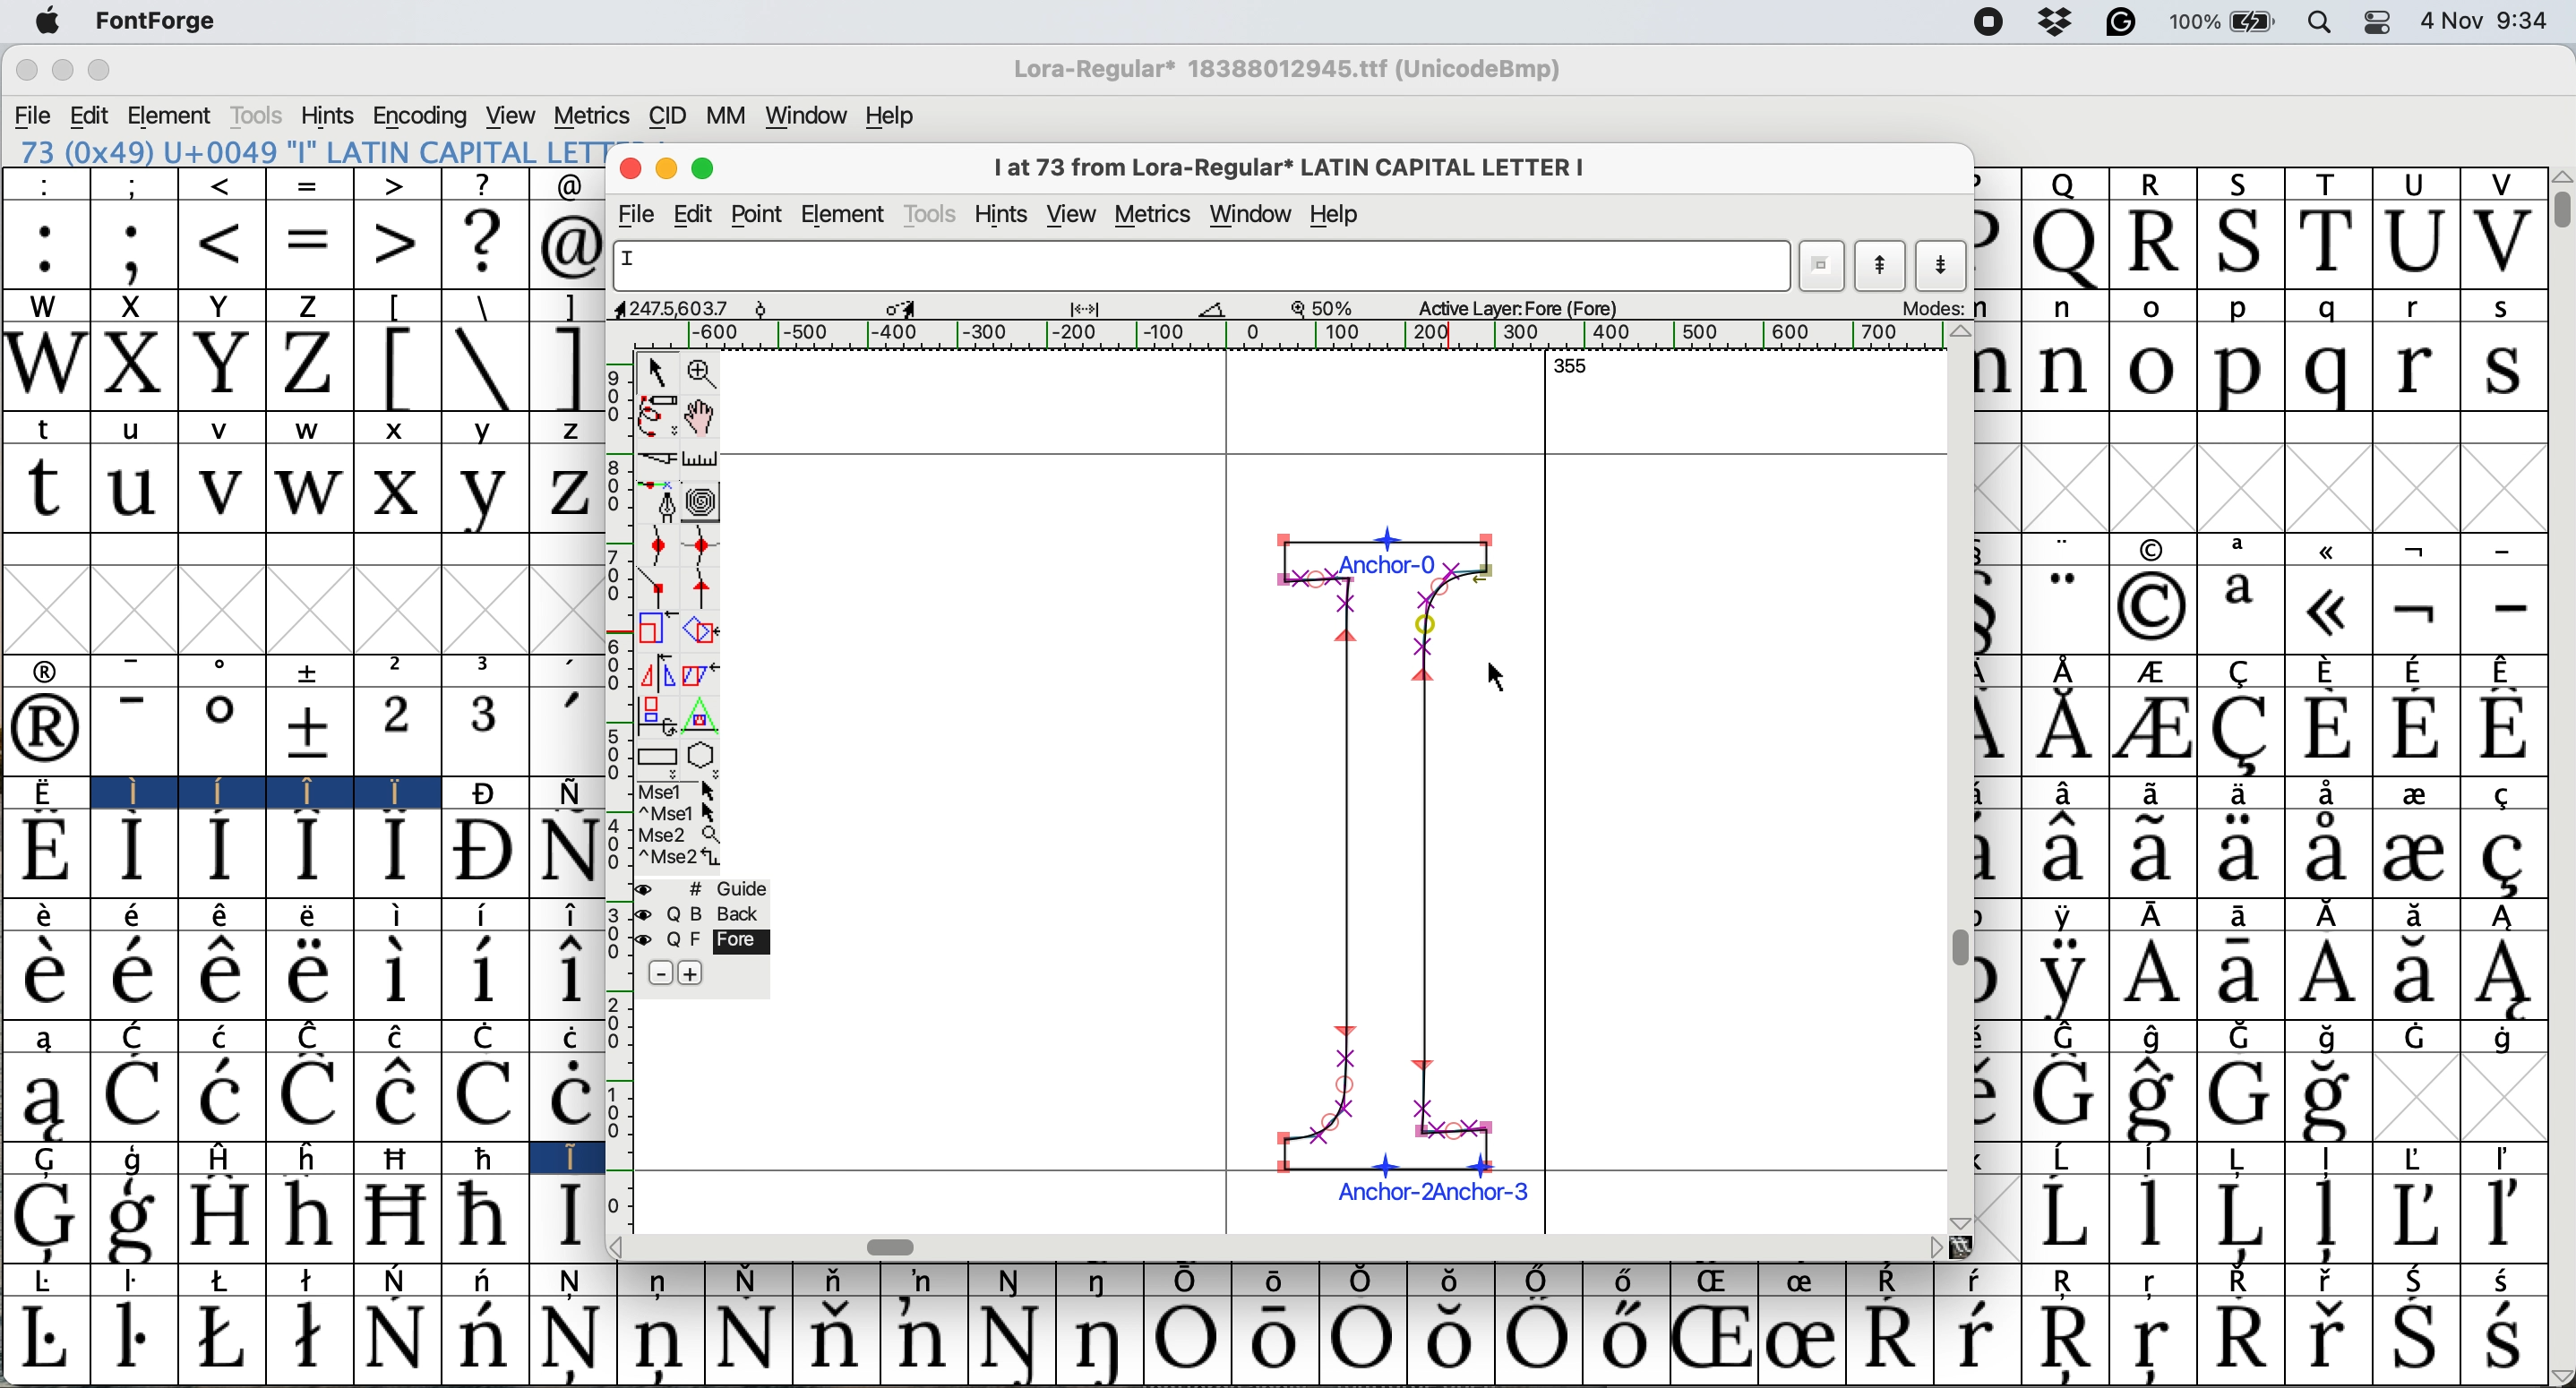 The image size is (2576, 1388). What do you see at coordinates (2504, 858) in the screenshot?
I see `Symbol` at bounding box center [2504, 858].